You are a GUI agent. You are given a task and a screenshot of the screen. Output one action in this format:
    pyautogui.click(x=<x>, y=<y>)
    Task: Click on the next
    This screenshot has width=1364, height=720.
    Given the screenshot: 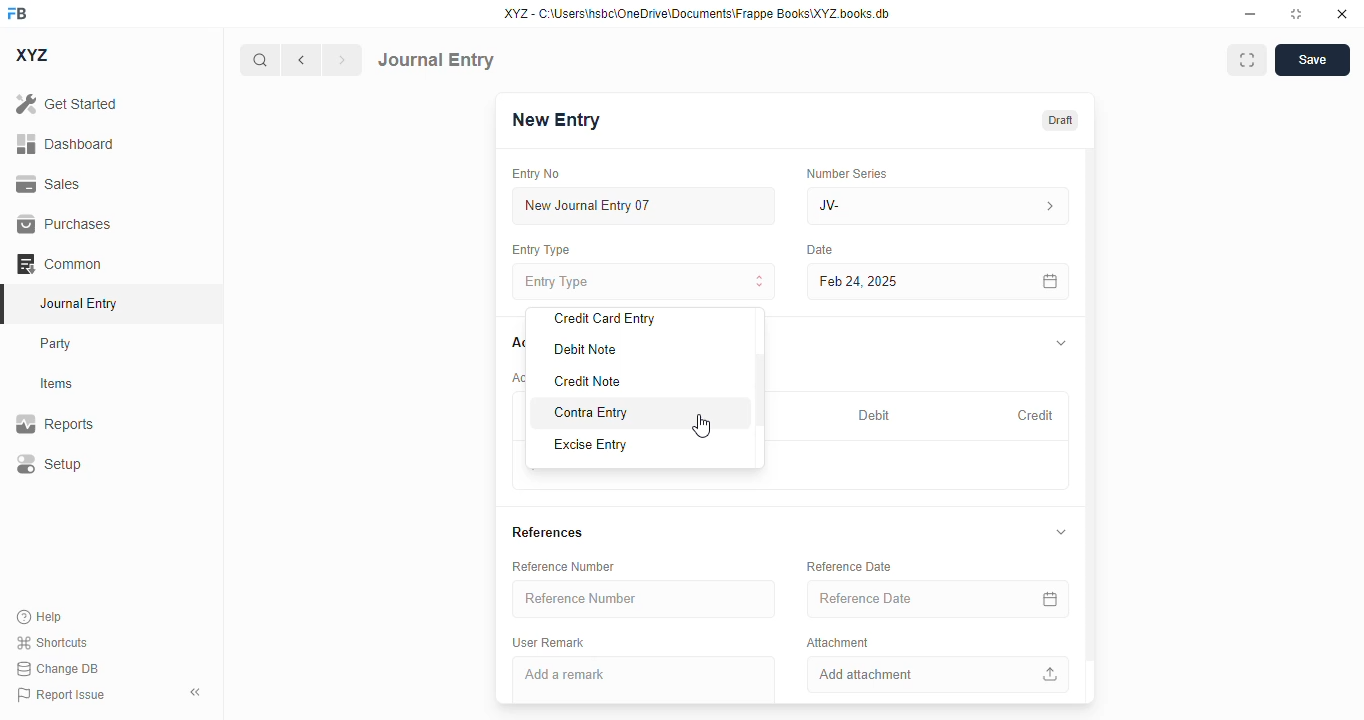 What is the action you would take?
    pyautogui.click(x=343, y=60)
    